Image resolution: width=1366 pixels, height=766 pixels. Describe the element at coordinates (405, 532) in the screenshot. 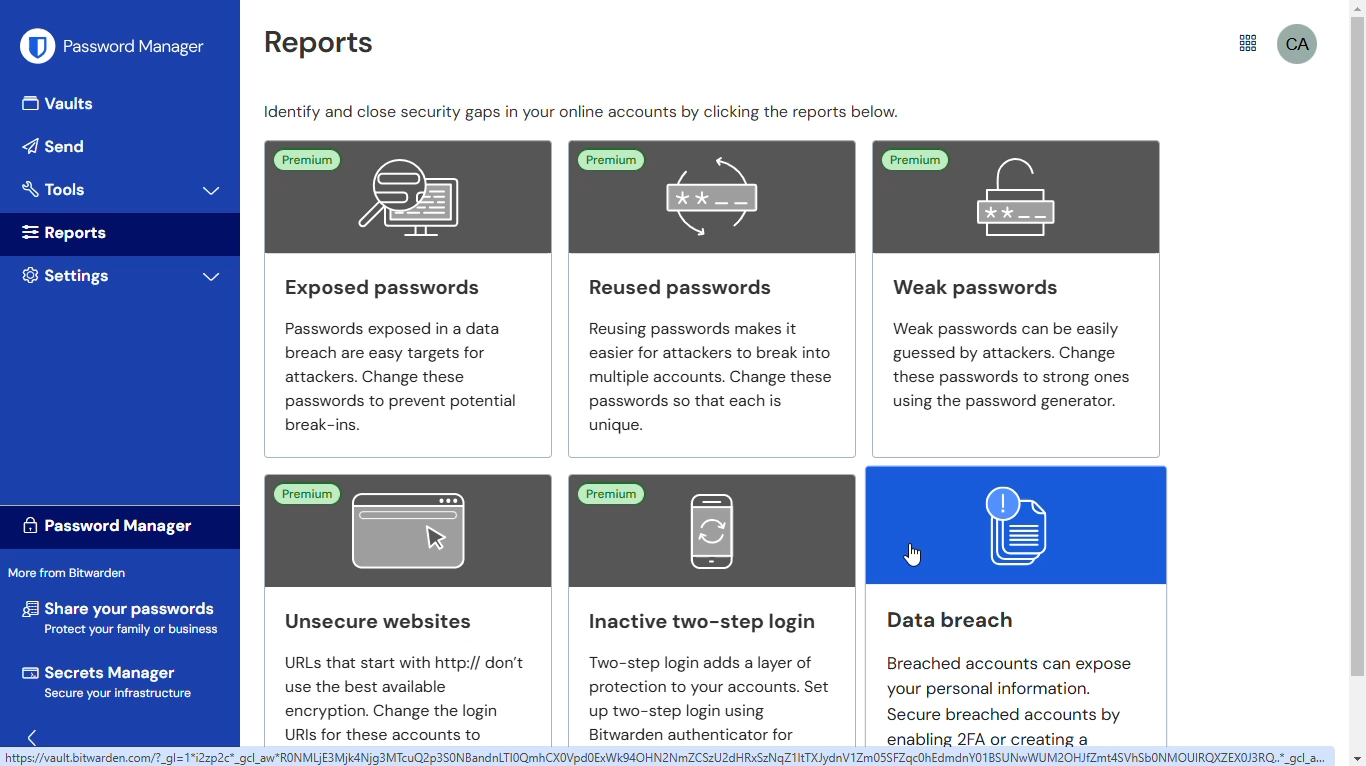

I see `unsecure websites` at that location.